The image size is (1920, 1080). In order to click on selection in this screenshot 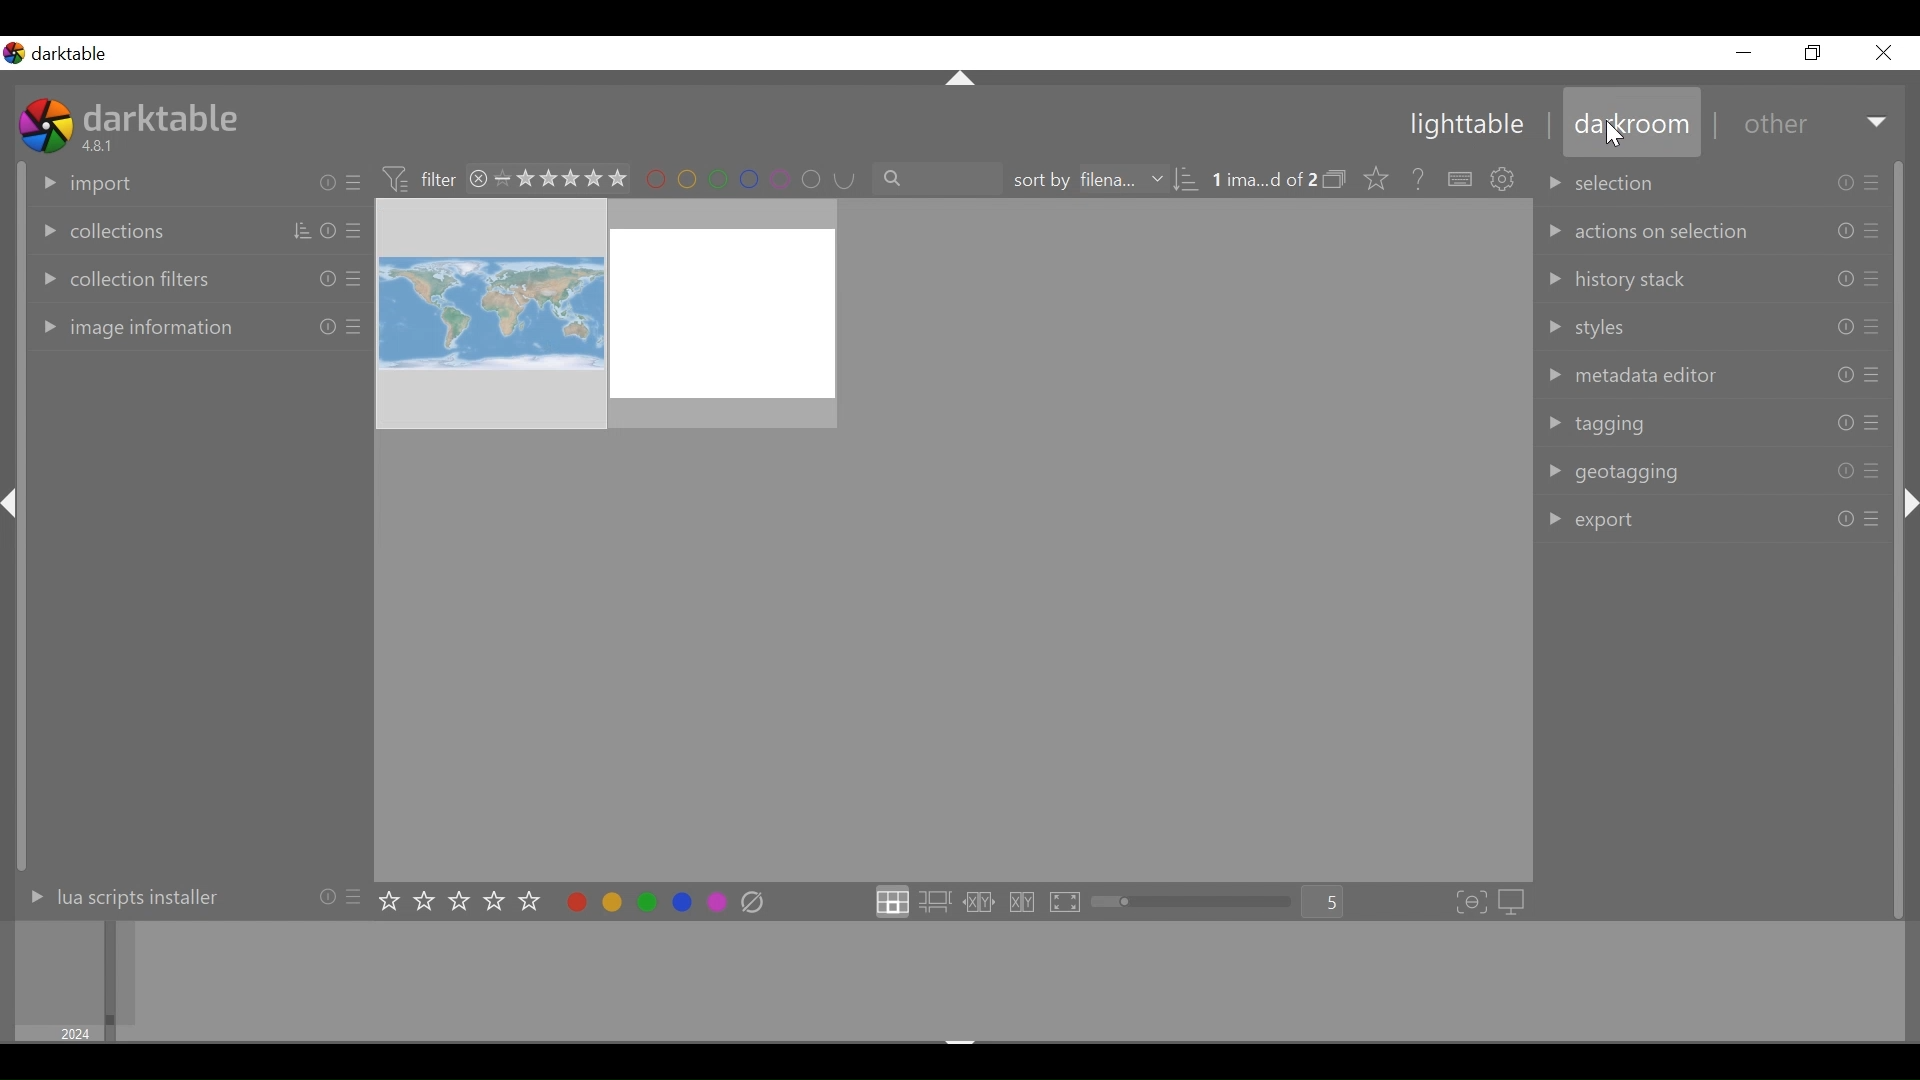, I will do `click(1707, 181)`.